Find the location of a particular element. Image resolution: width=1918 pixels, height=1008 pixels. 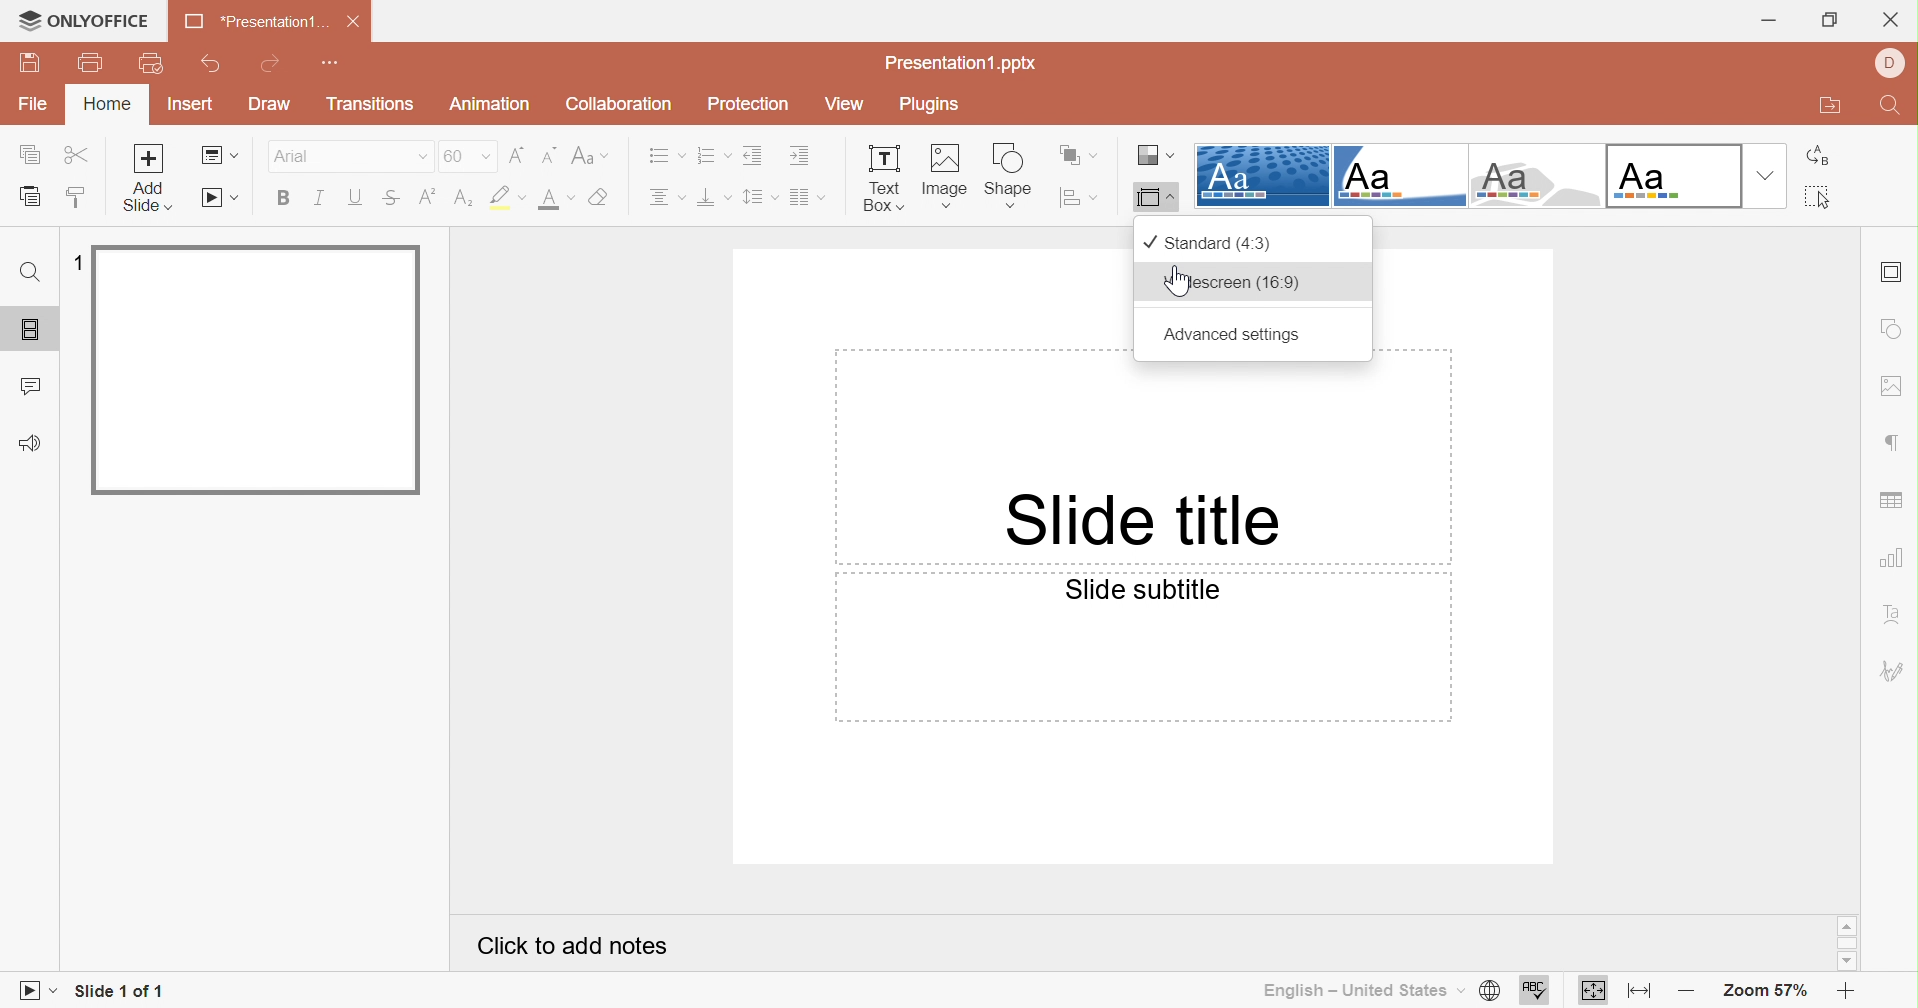

Zoom in is located at coordinates (1690, 994).